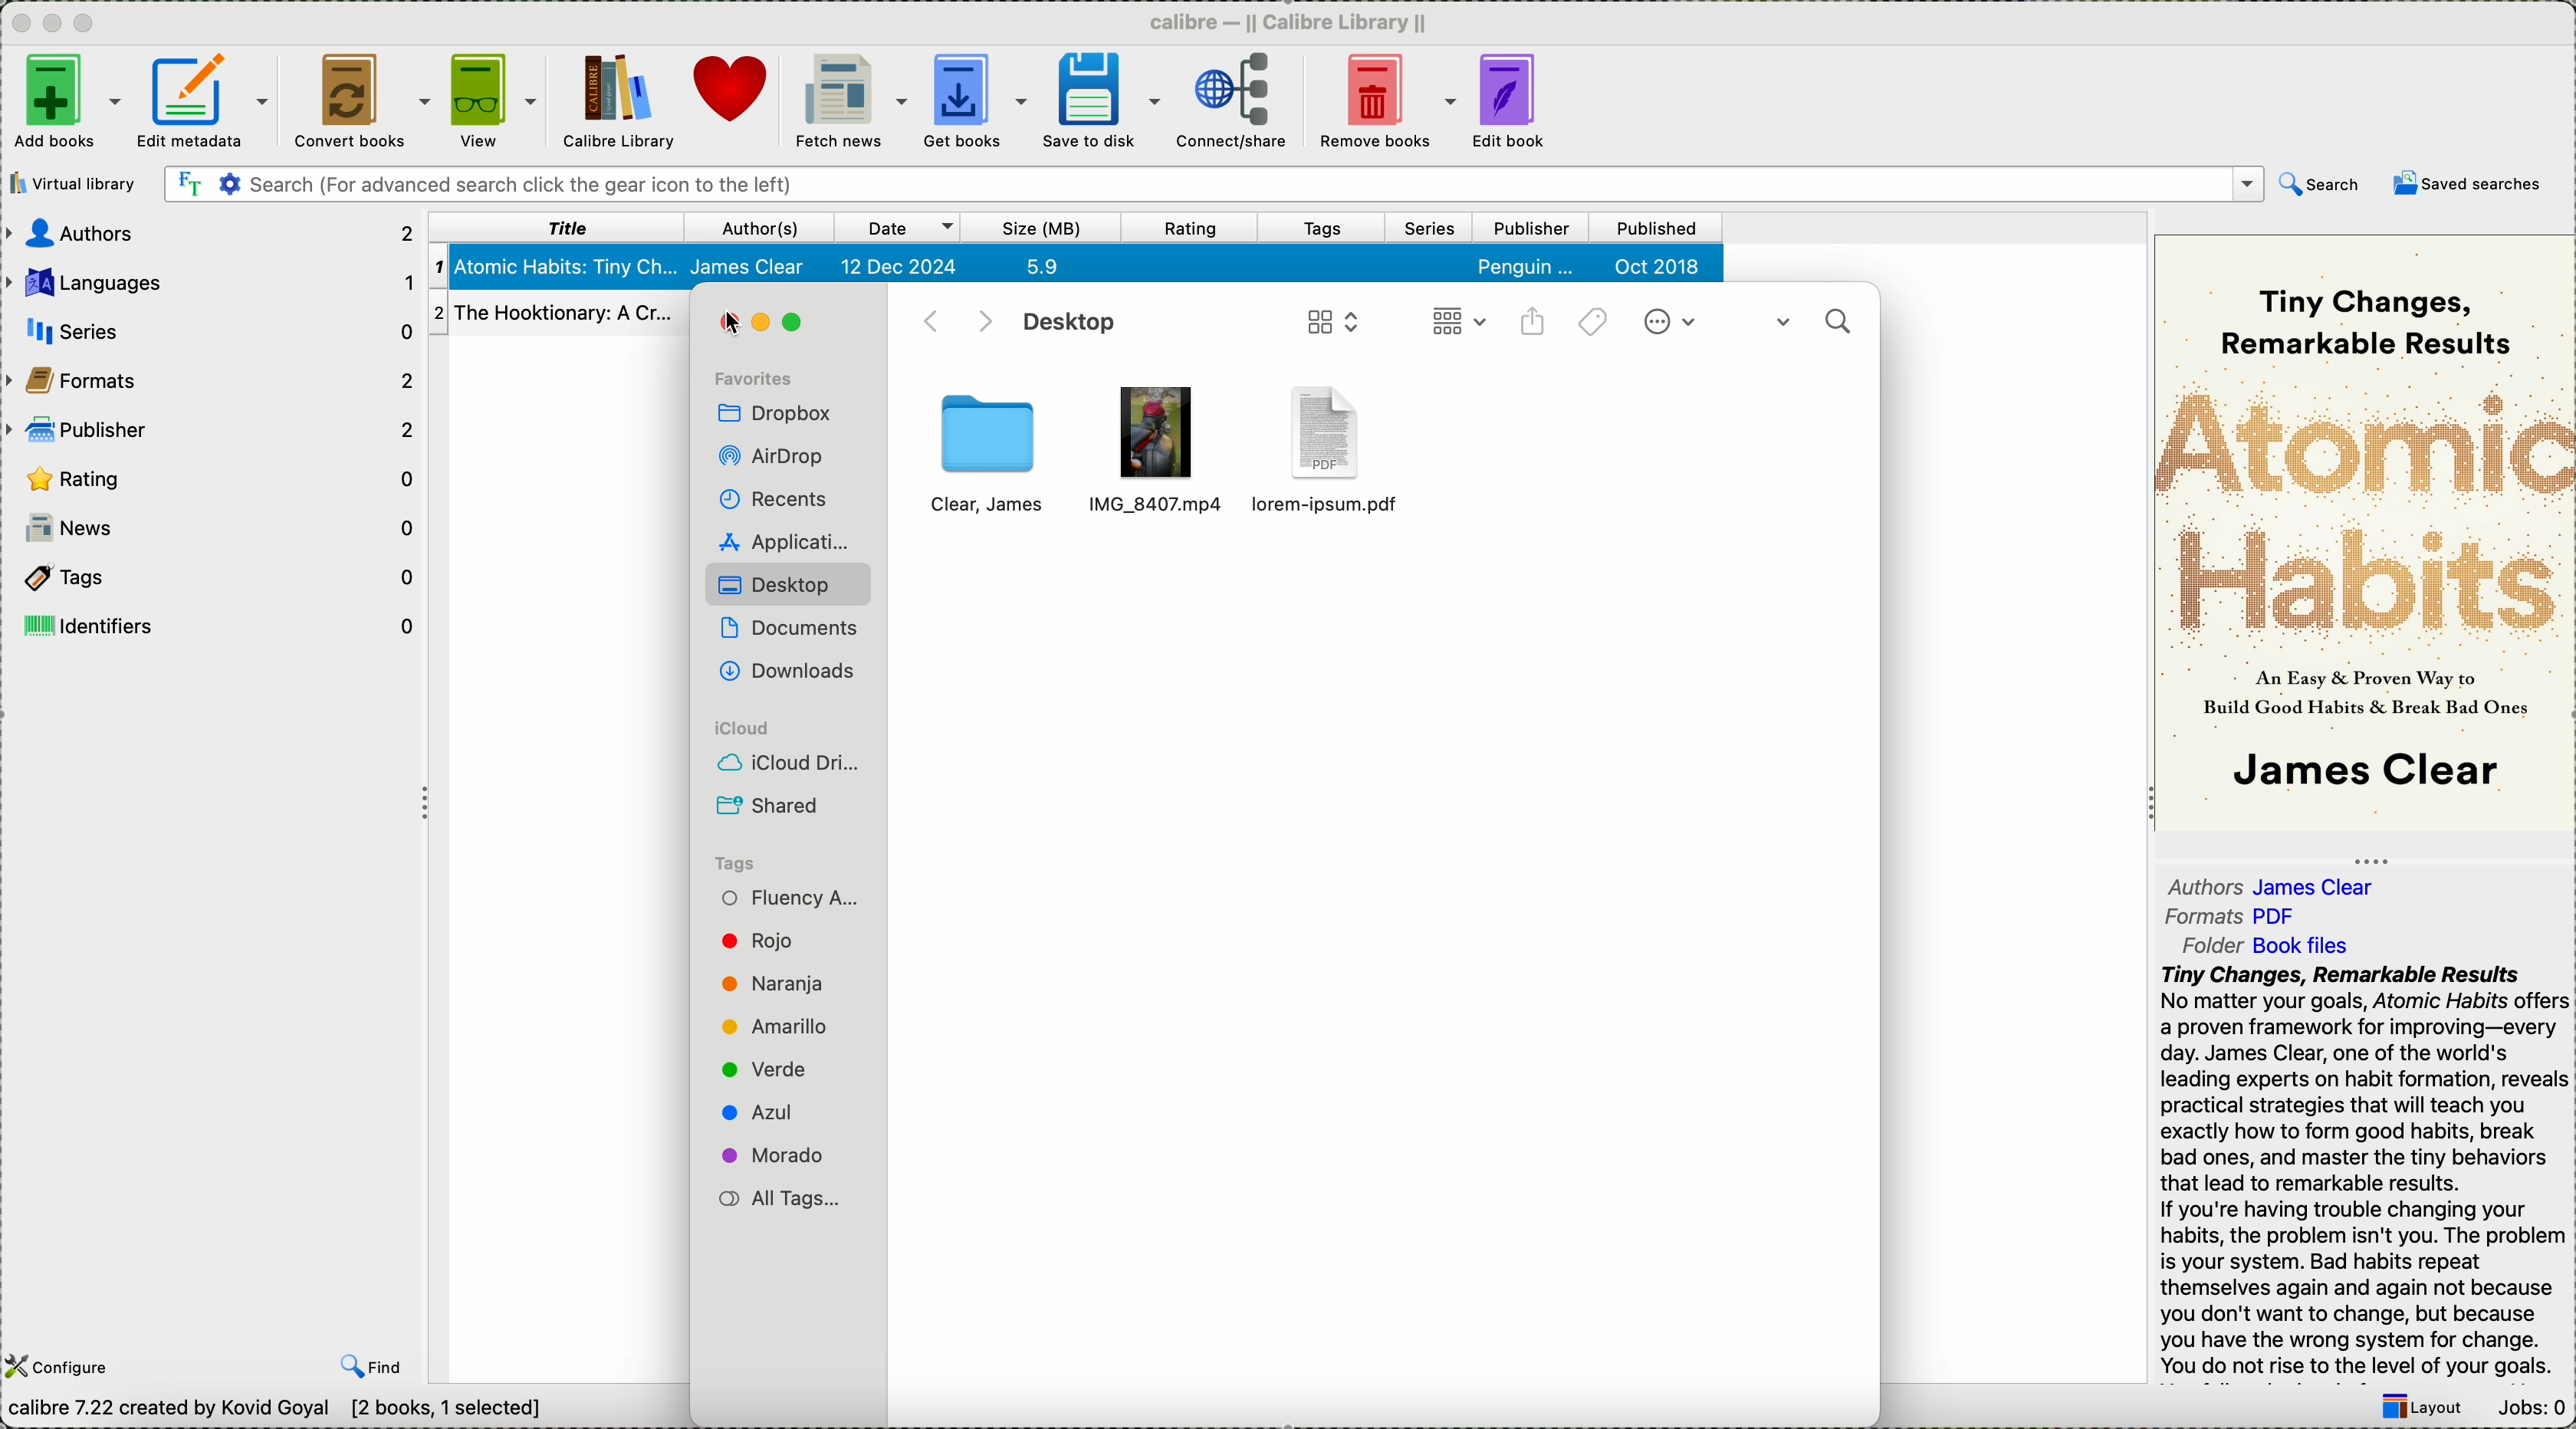 The image size is (2576, 1429). Describe the element at coordinates (781, 759) in the screenshot. I see `cloud` at that location.